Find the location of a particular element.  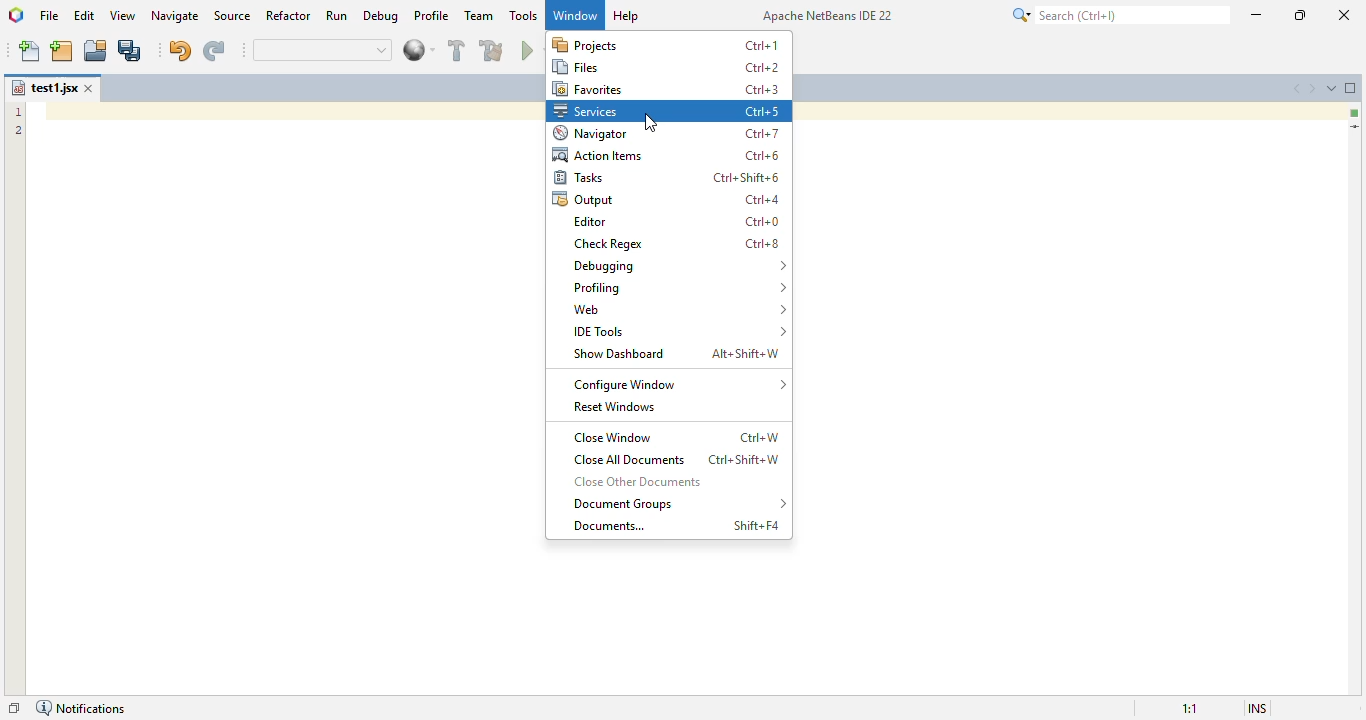

document groups is located at coordinates (679, 503).